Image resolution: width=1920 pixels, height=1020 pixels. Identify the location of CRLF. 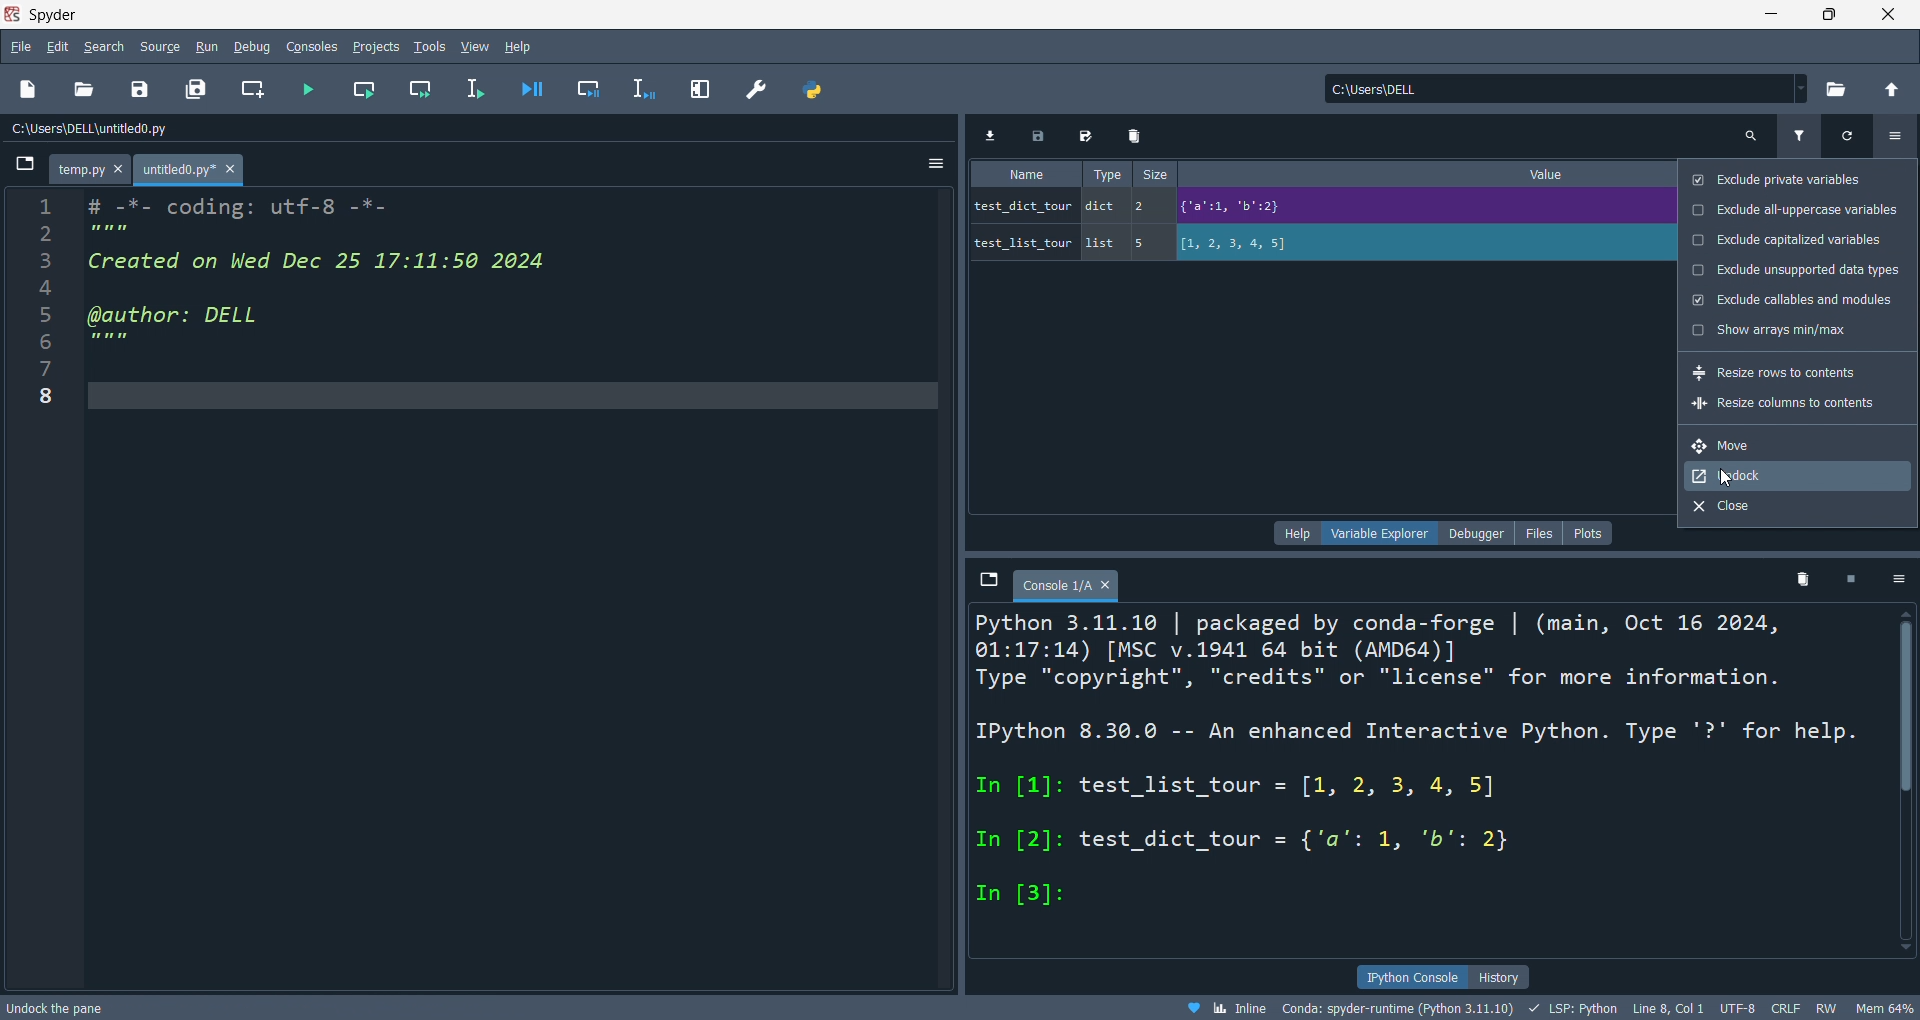
(1787, 1008).